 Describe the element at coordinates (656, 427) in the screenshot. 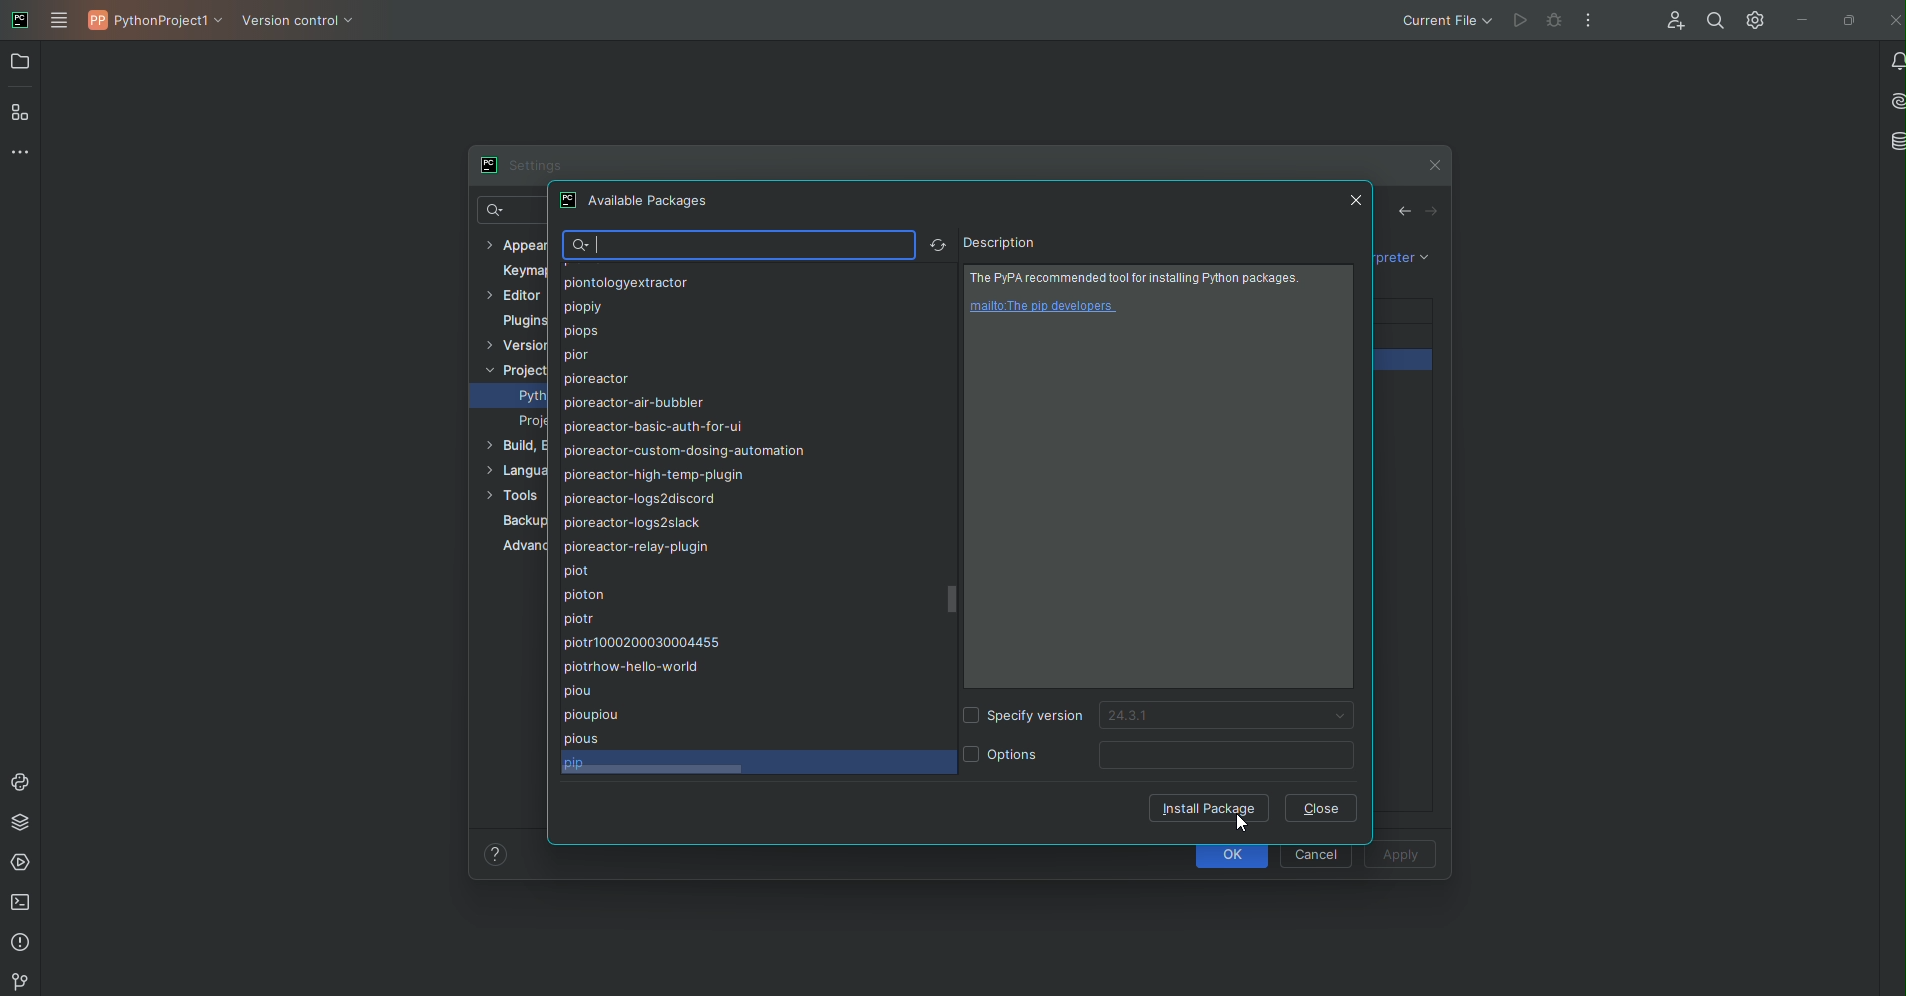

I see `pioreactor-basic-auth-for-ui` at that location.